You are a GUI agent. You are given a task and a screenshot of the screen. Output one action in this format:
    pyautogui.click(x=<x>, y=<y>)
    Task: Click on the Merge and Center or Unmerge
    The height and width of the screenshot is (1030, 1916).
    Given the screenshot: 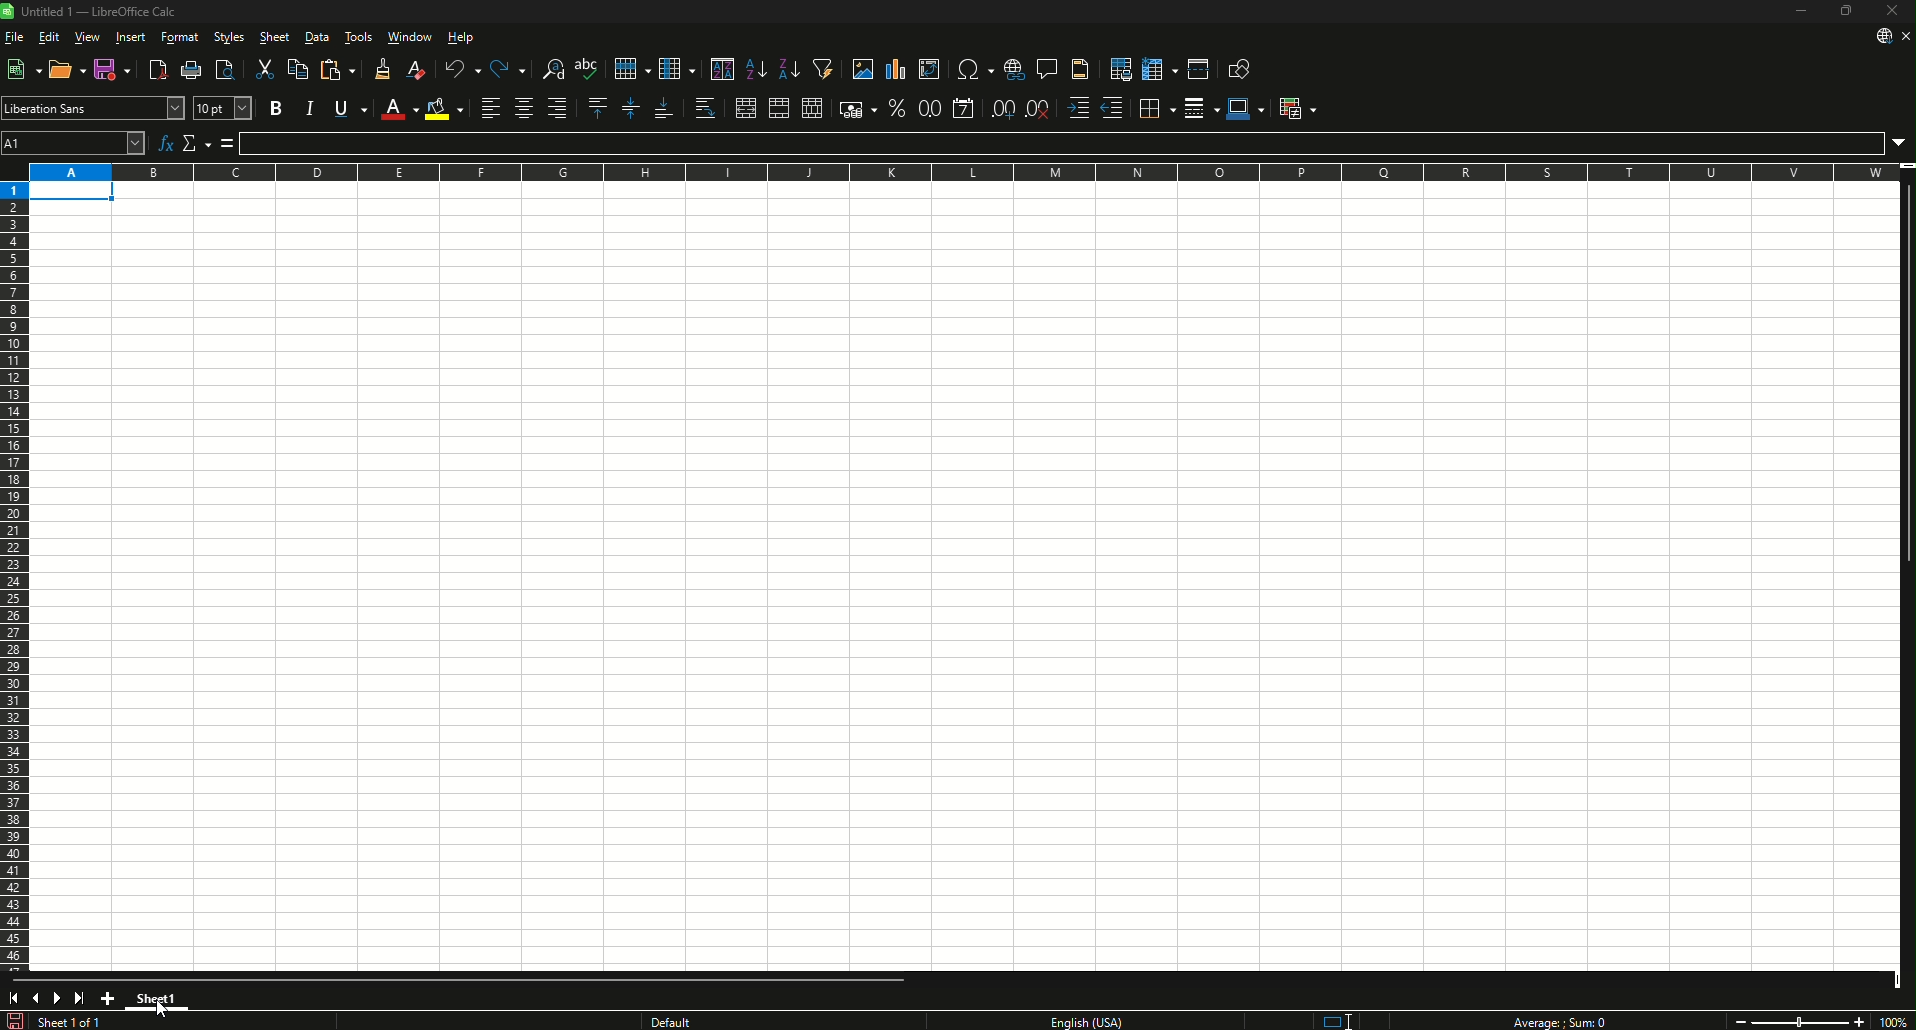 What is the action you would take?
    pyautogui.click(x=745, y=108)
    